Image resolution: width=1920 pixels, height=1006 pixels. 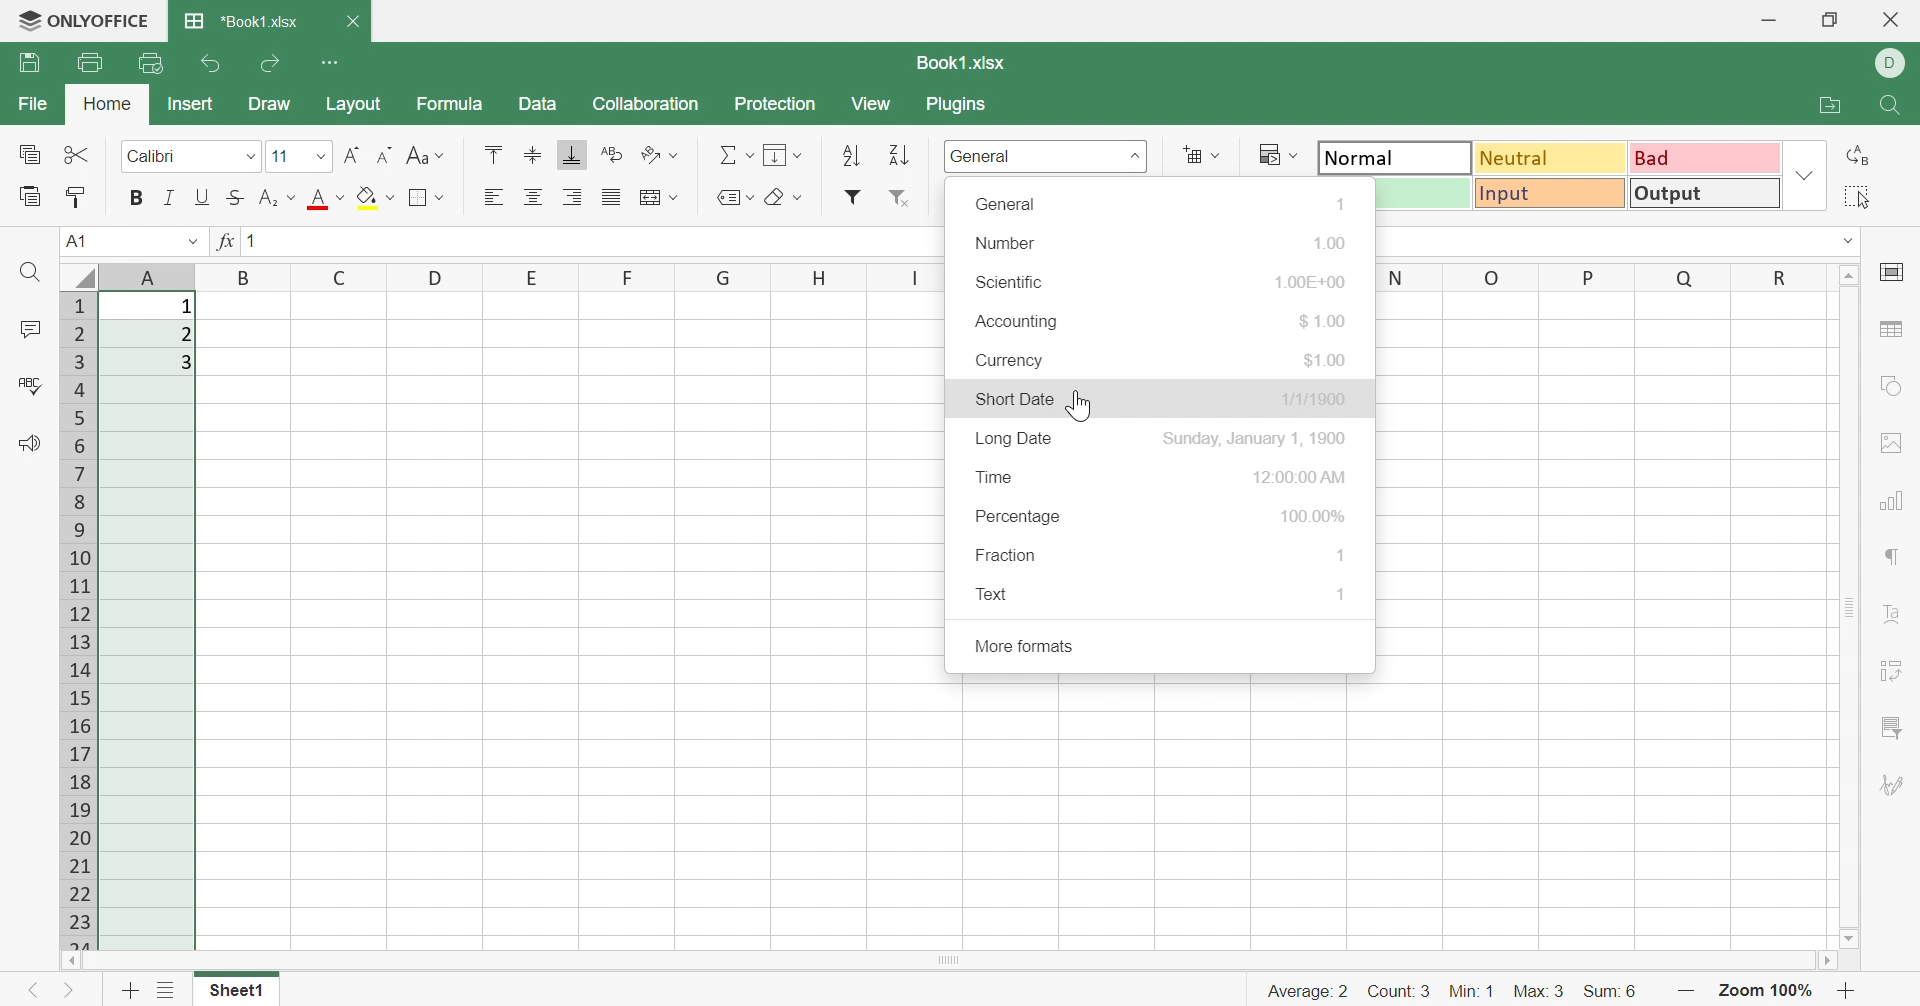 I want to click on Align right, so click(x=573, y=197).